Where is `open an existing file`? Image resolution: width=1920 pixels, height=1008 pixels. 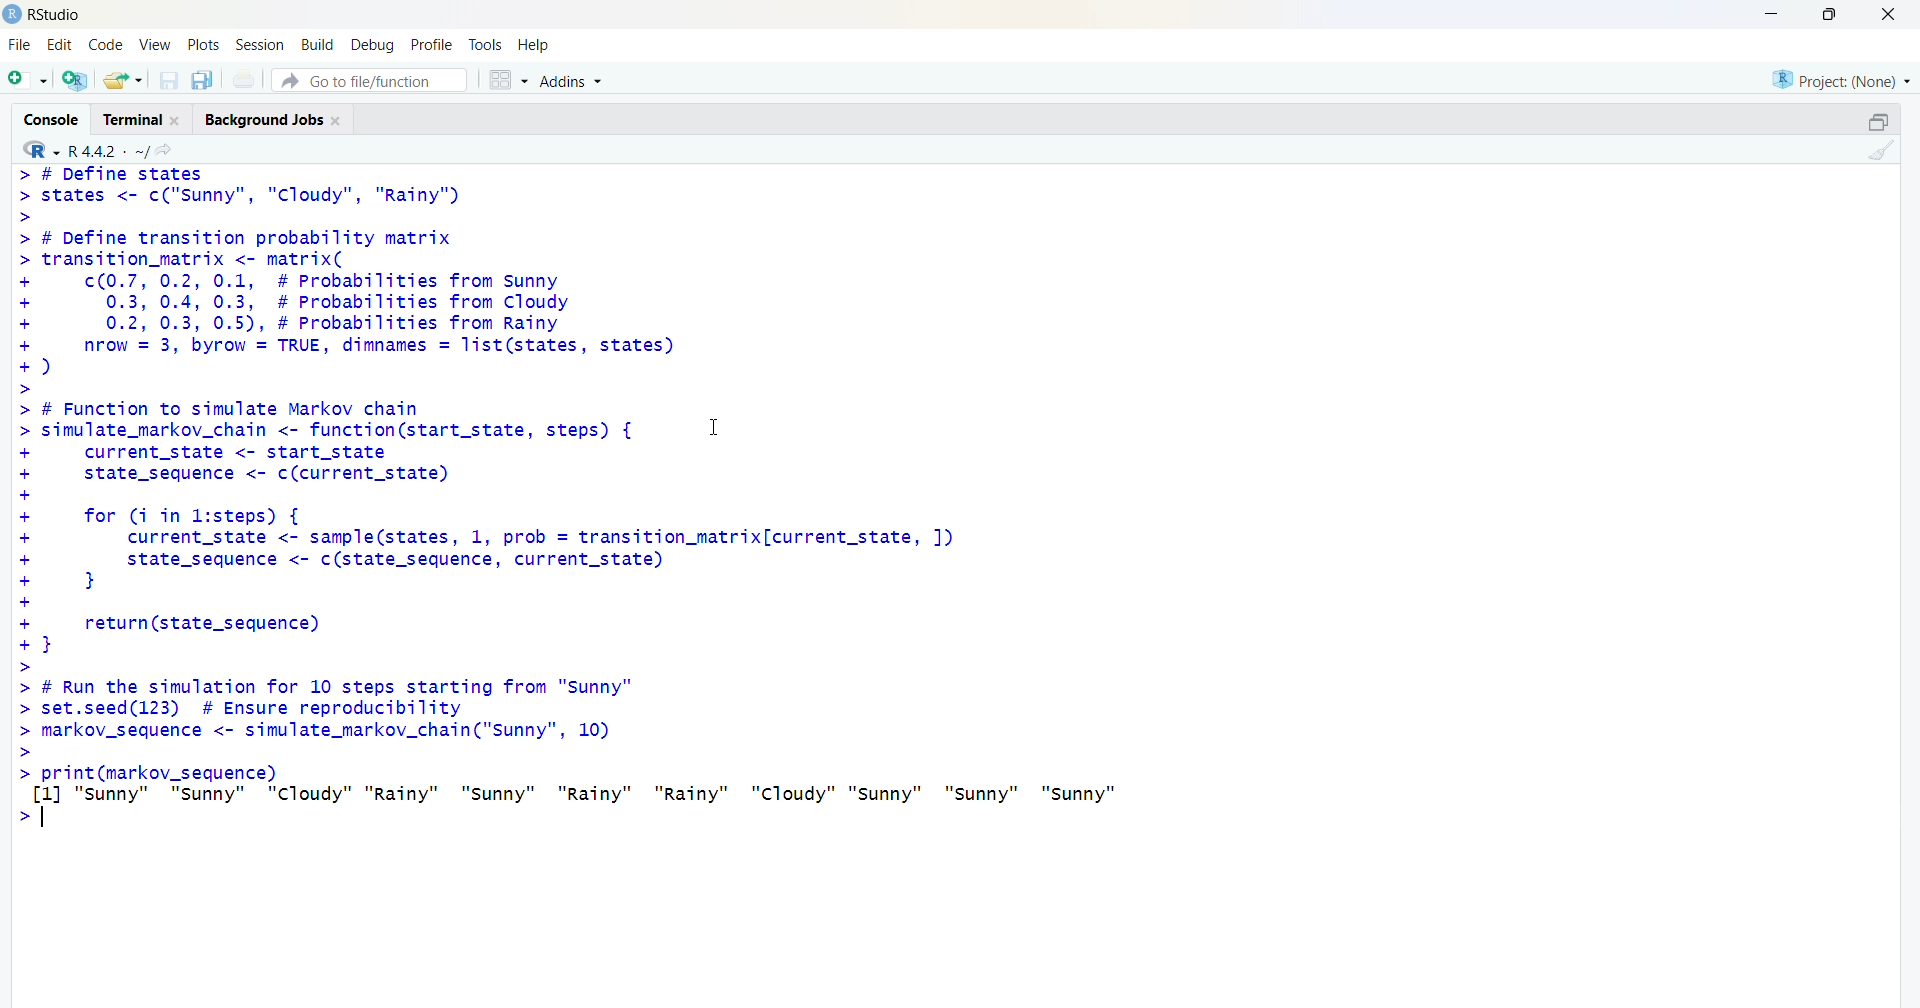
open an existing file is located at coordinates (123, 79).